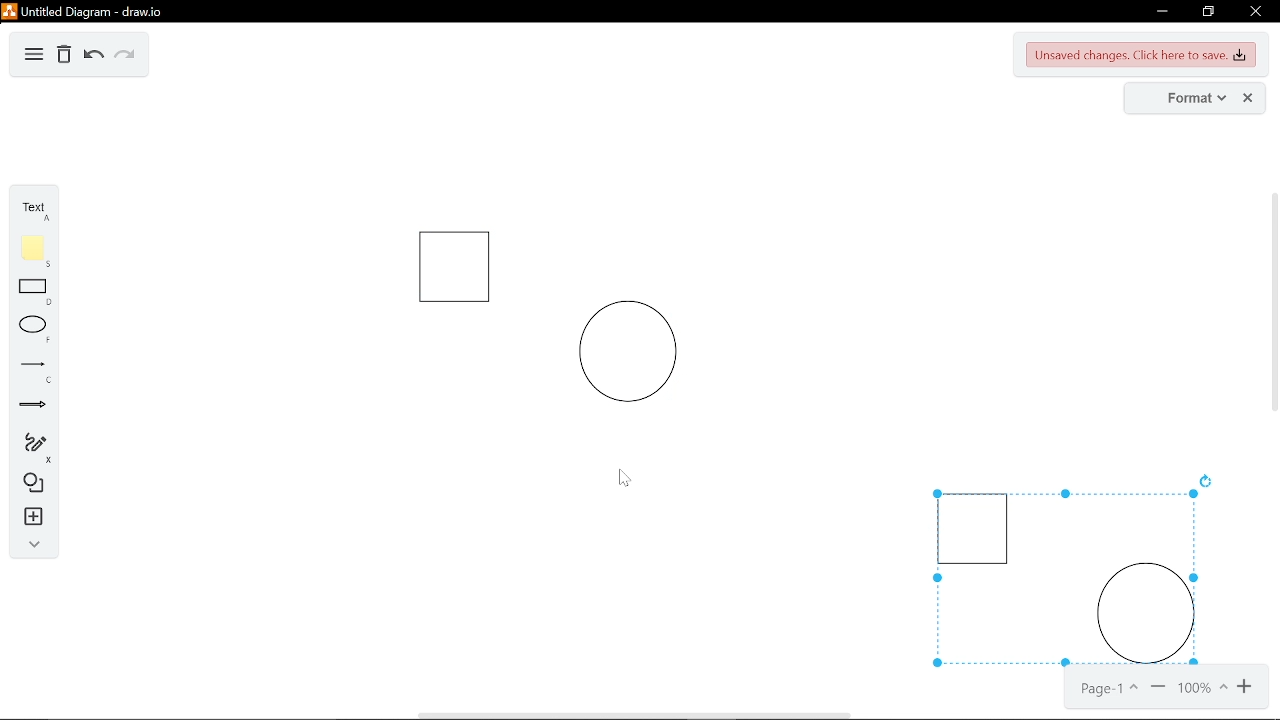 The height and width of the screenshot is (720, 1280). I want to click on shapes, so click(30, 484).